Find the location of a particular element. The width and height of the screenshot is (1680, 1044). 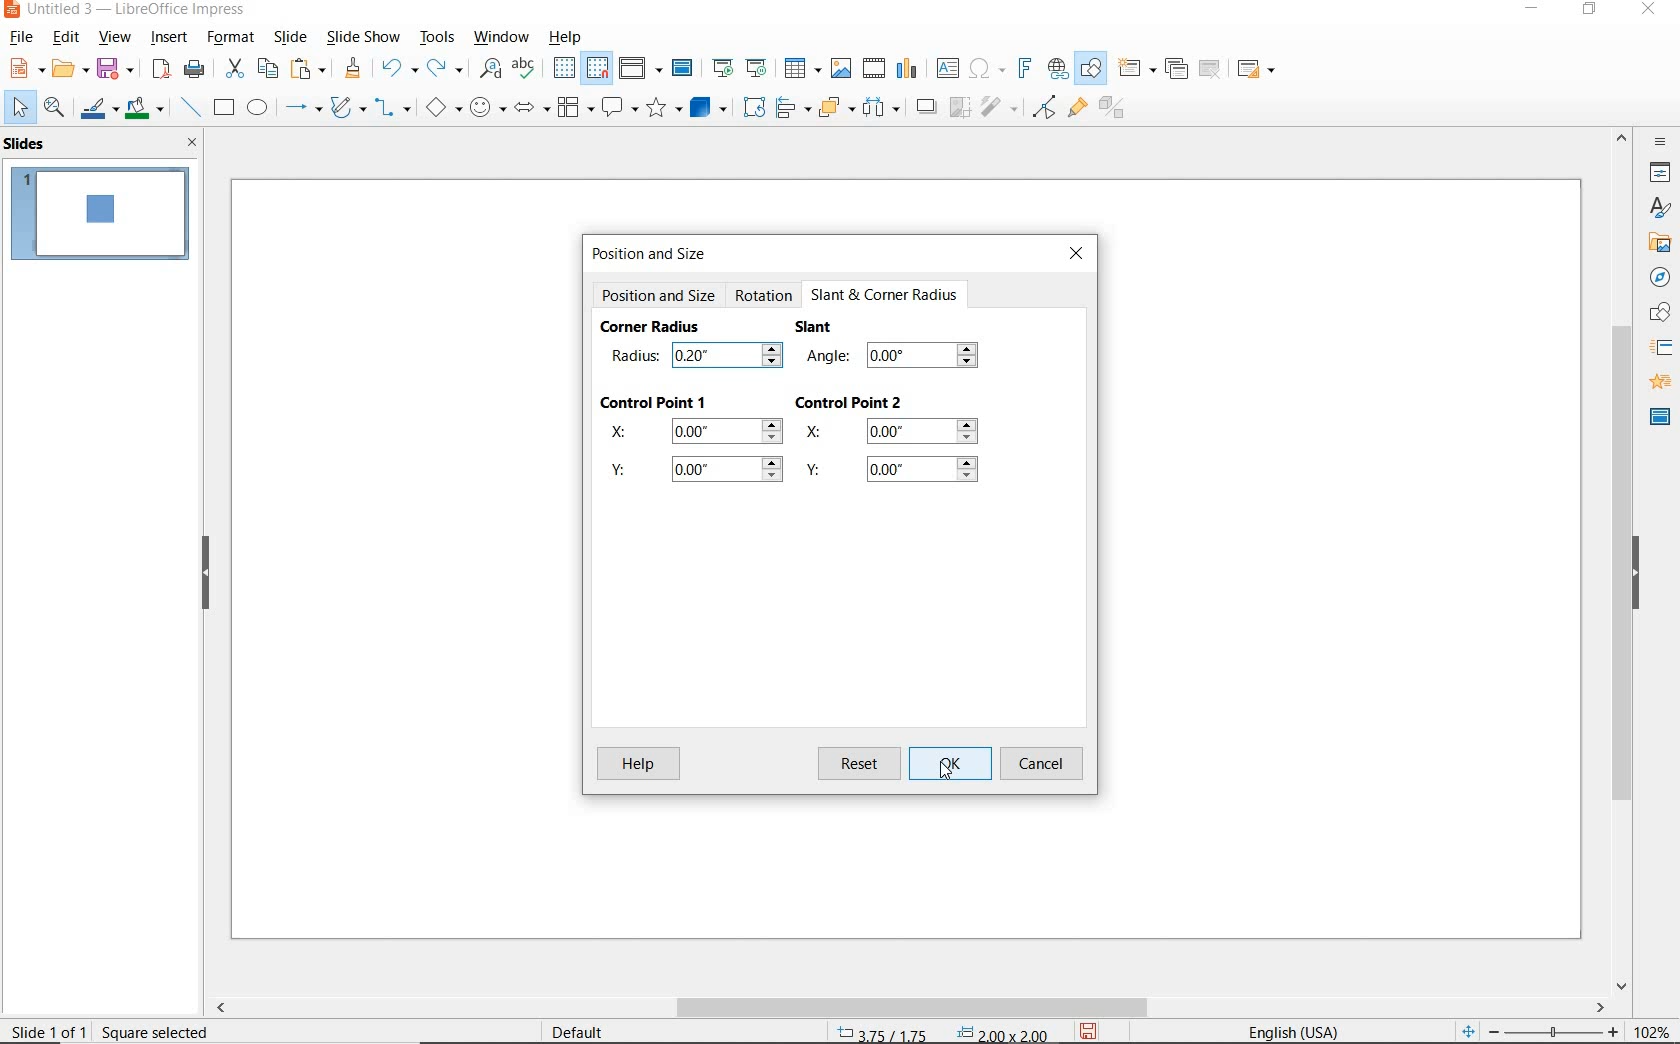

POSITION AND SIZE is located at coordinates (655, 254).